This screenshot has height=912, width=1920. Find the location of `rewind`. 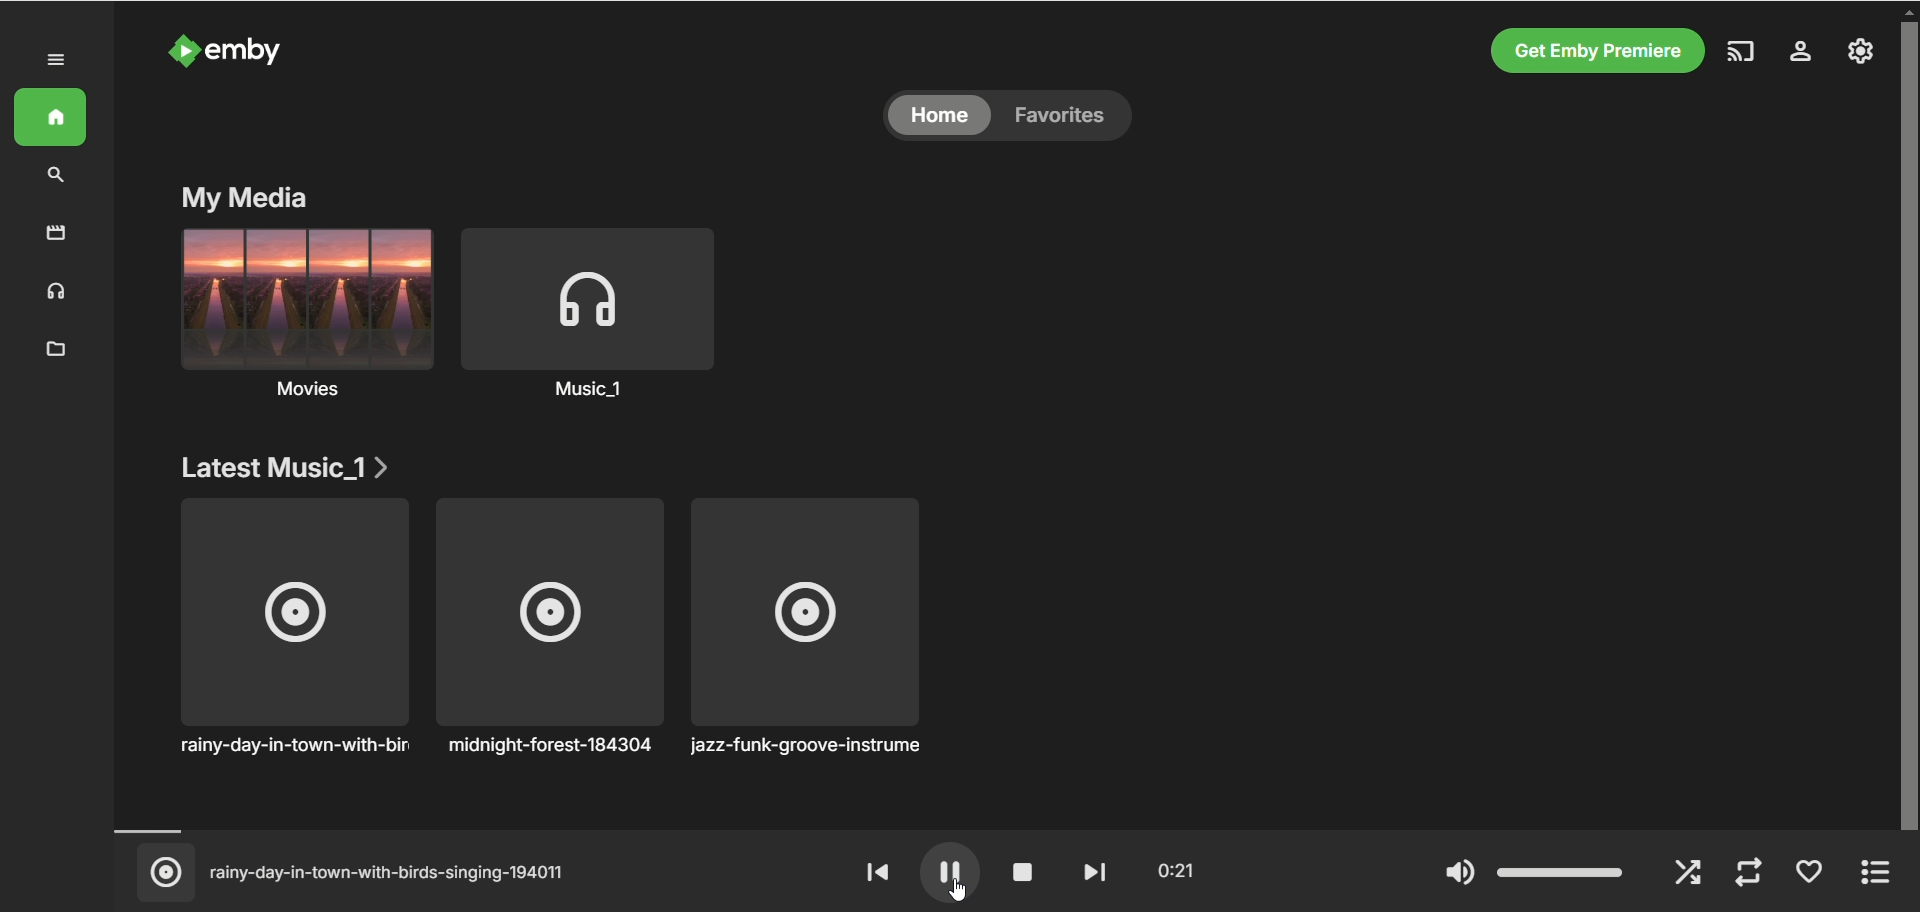

rewind is located at coordinates (874, 869).